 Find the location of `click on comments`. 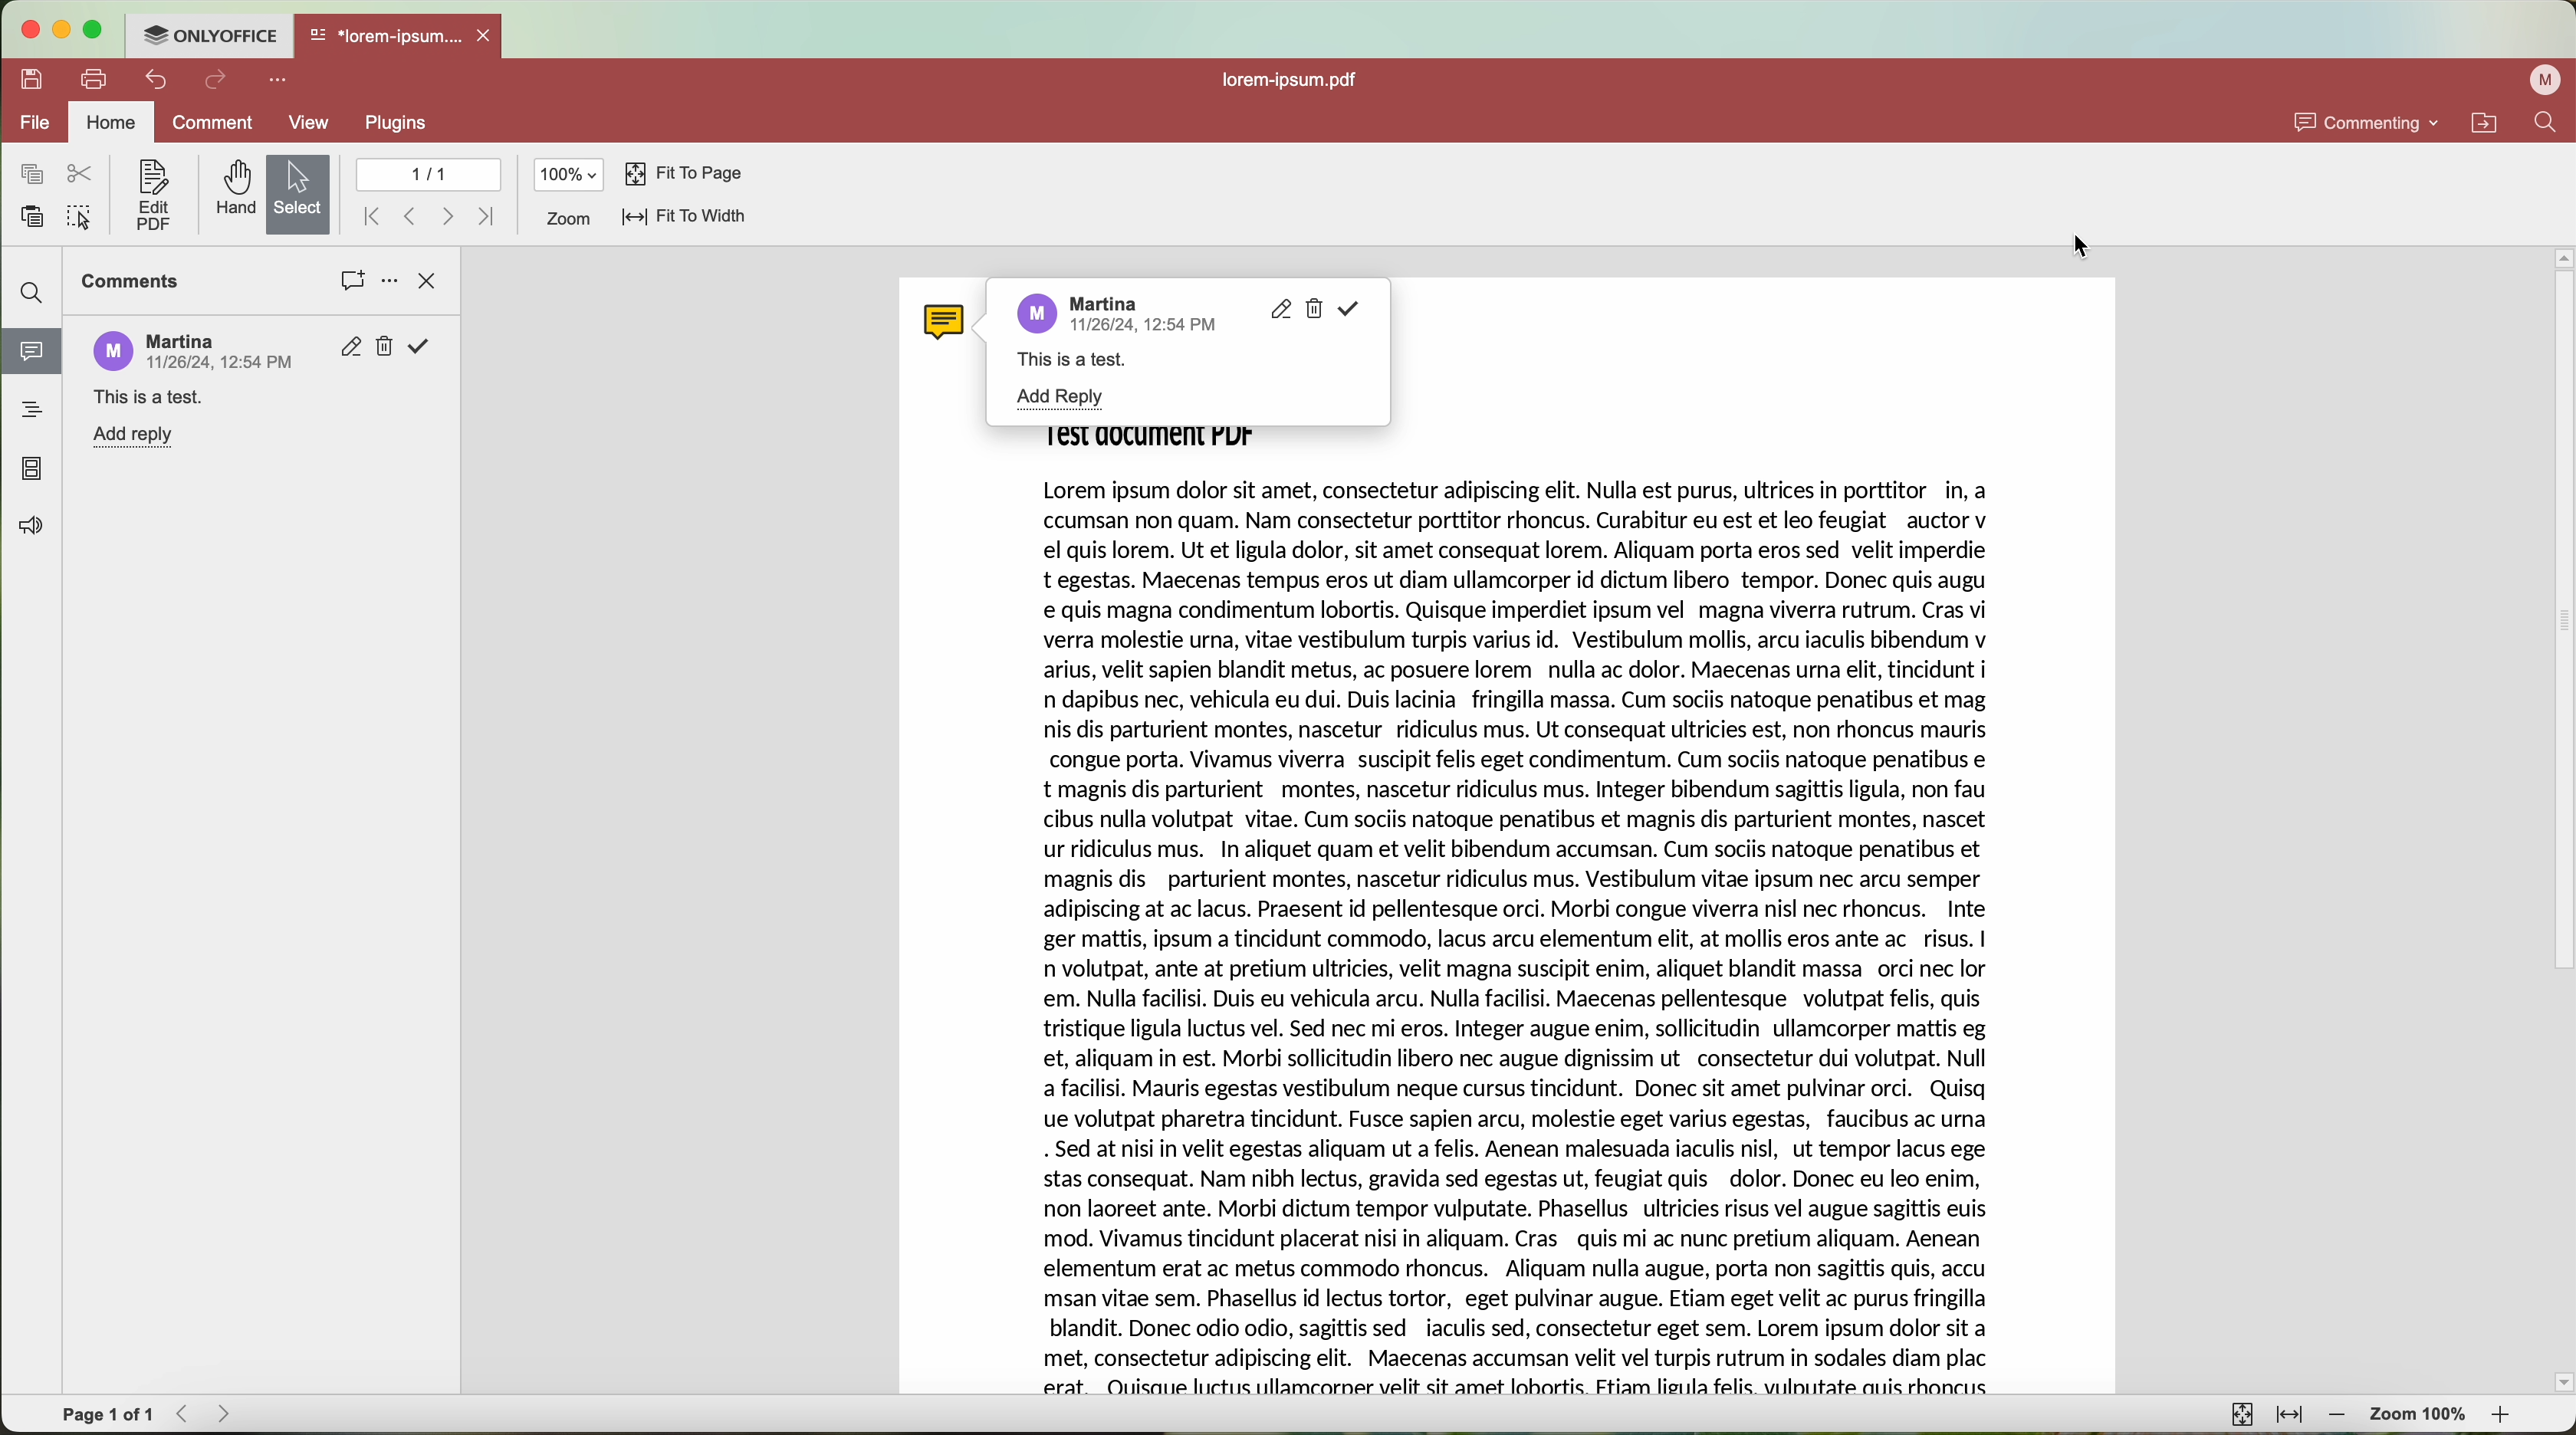

click on comments is located at coordinates (352, 283).